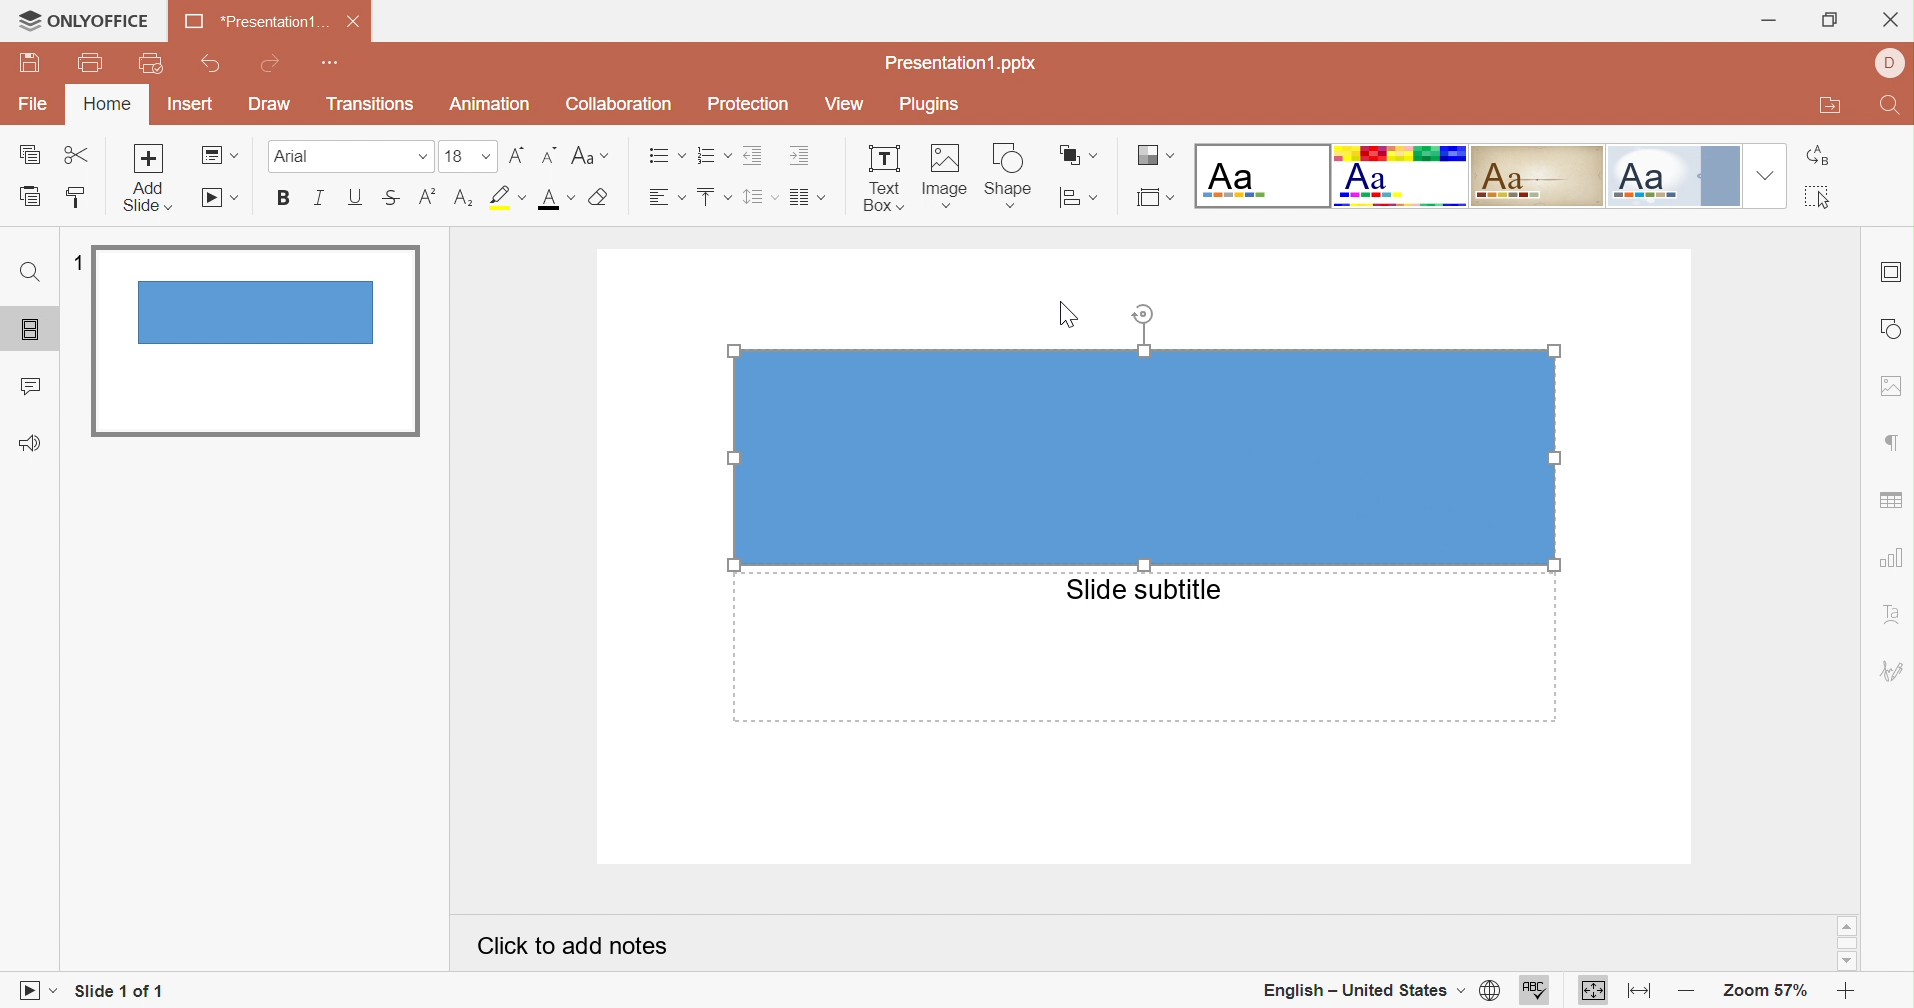 The image size is (1914, 1008). I want to click on DELL, so click(1891, 64).